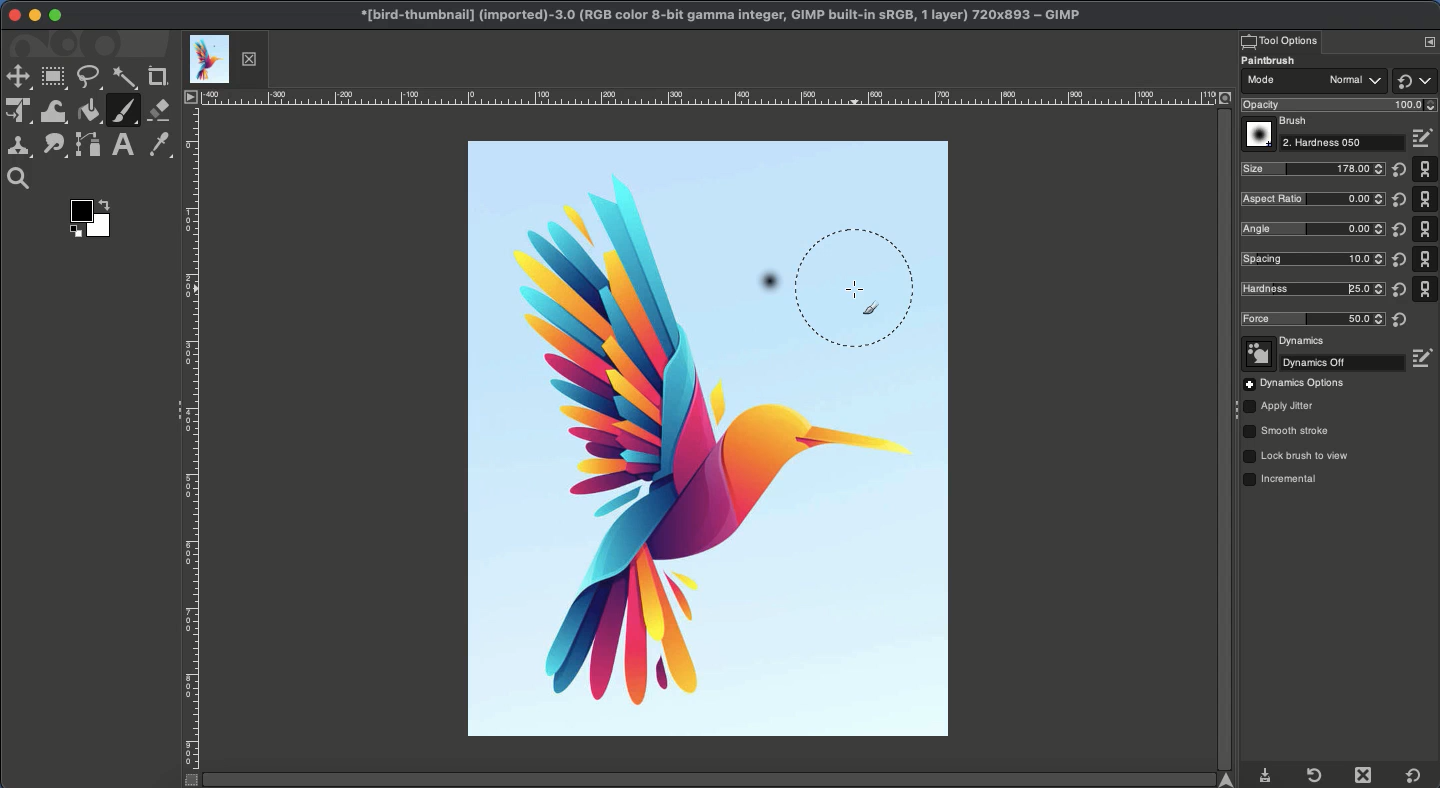  What do you see at coordinates (160, 110) in the screenshot?
I see `Eraser` at bounding box center [160, 110].